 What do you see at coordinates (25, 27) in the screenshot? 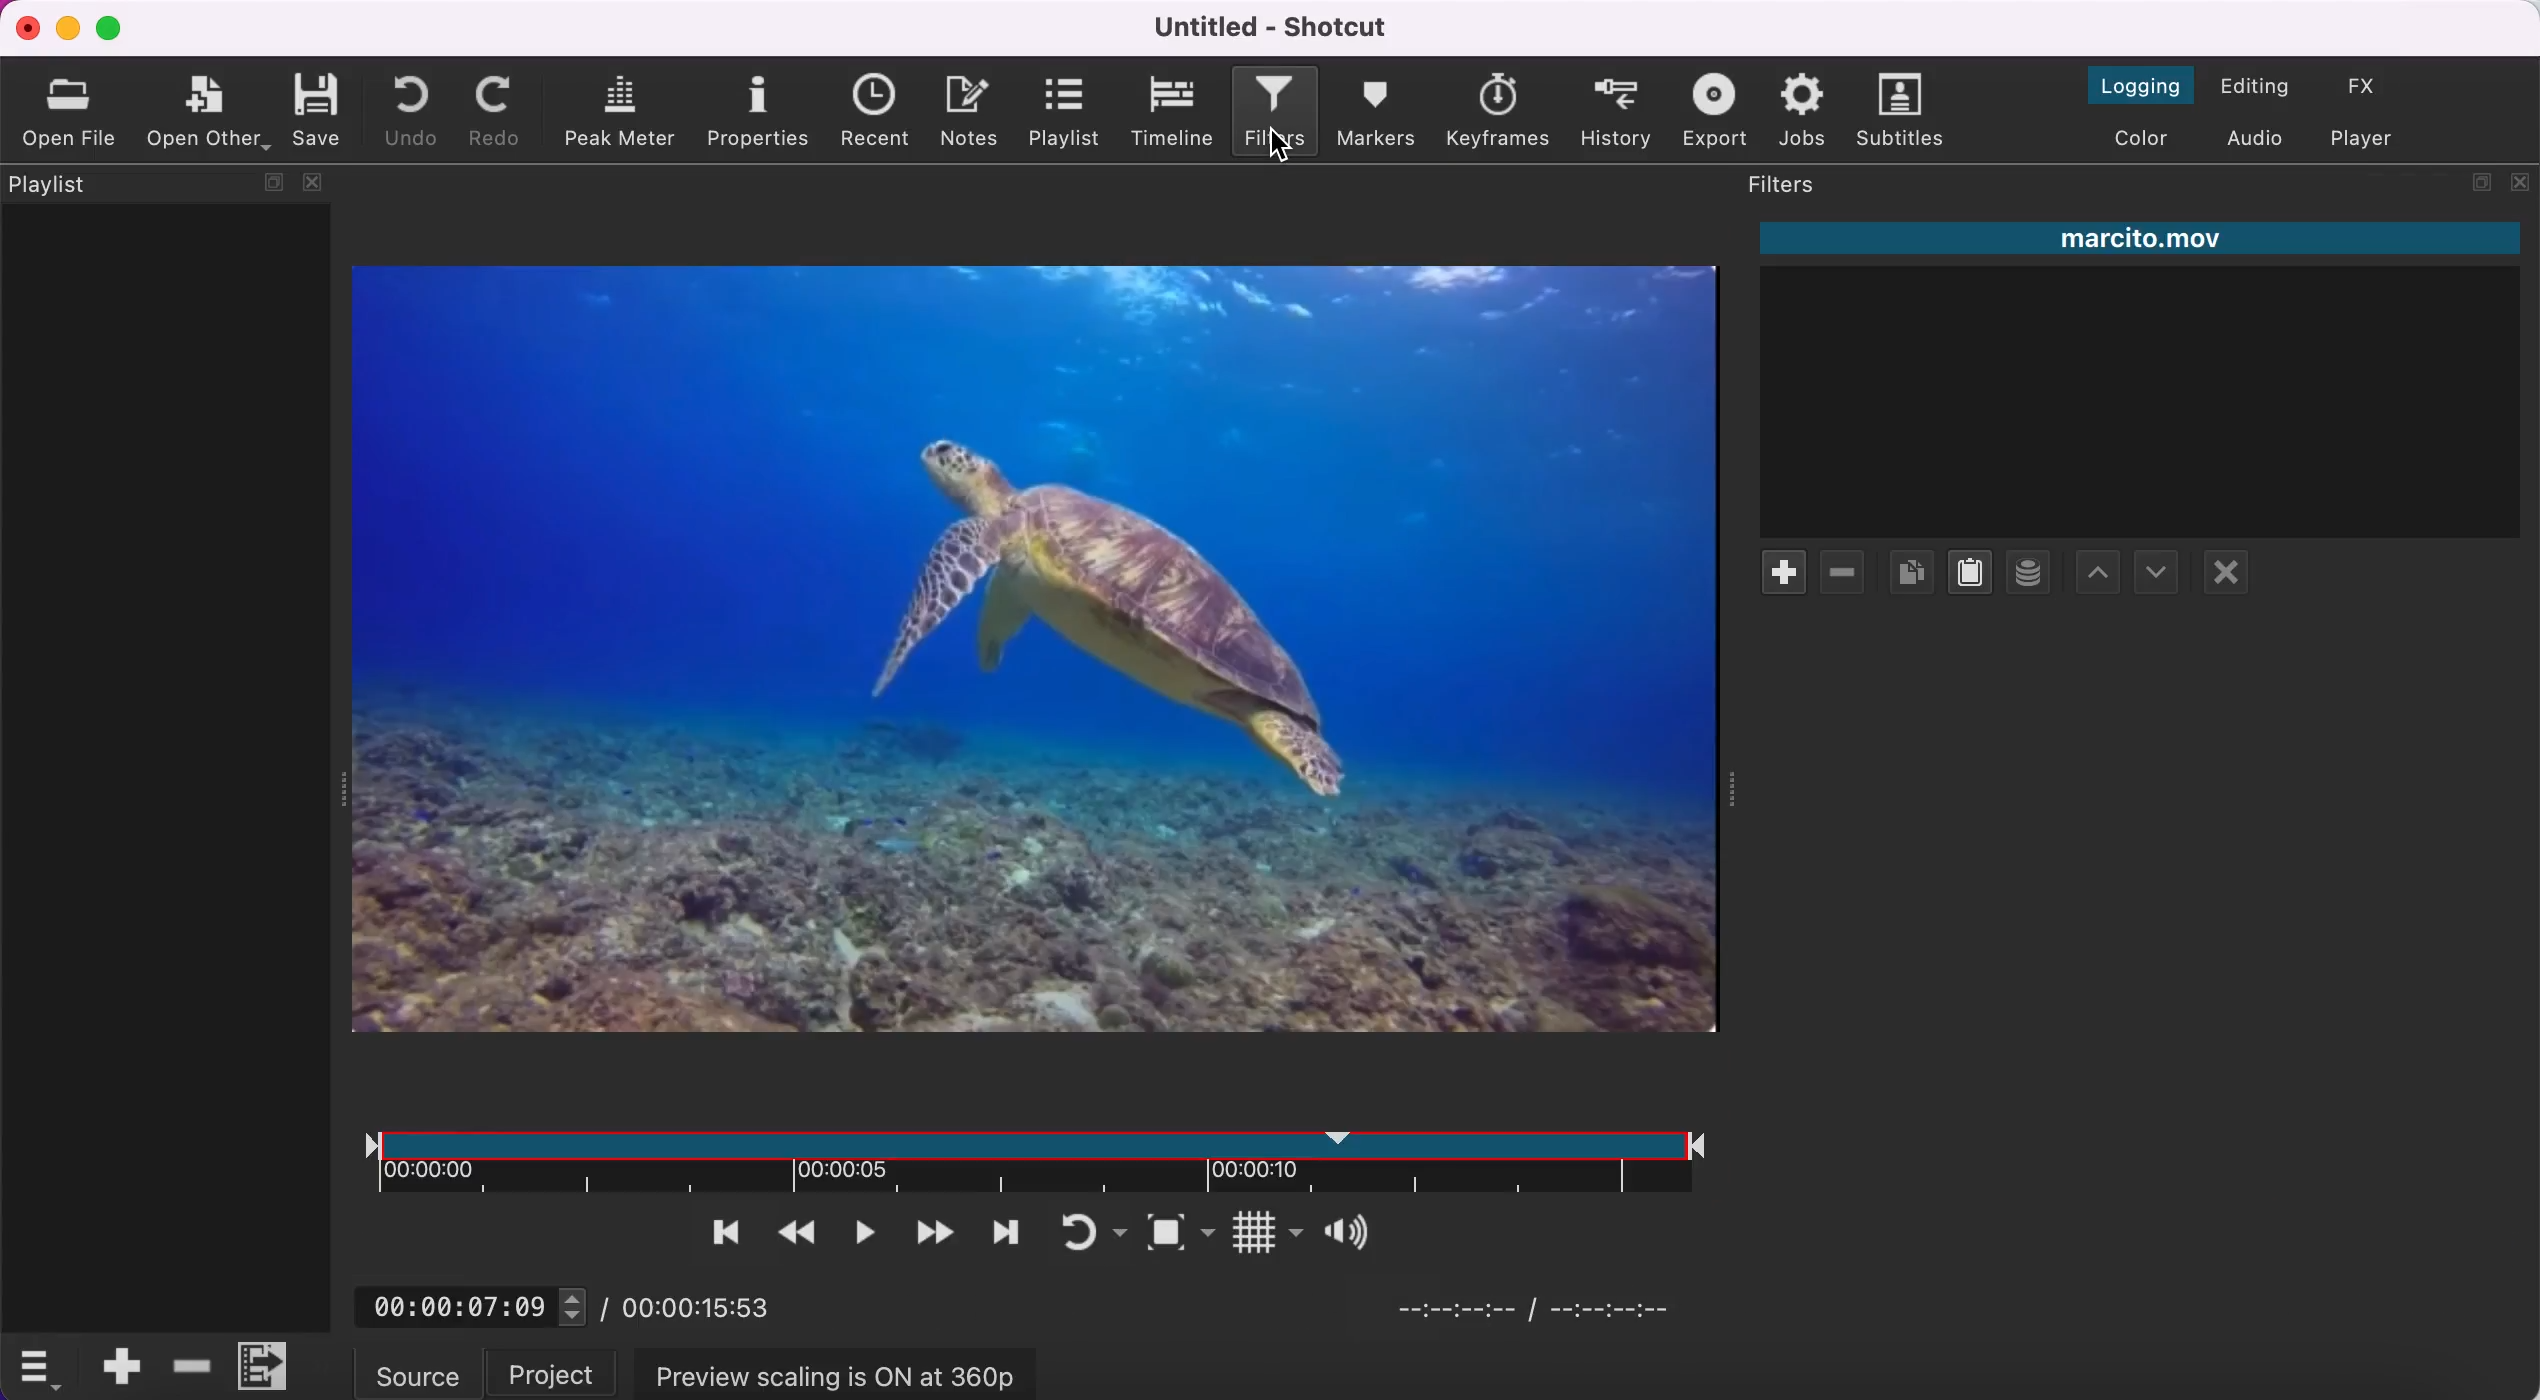
I see `close` at bounding box center [25, 27].